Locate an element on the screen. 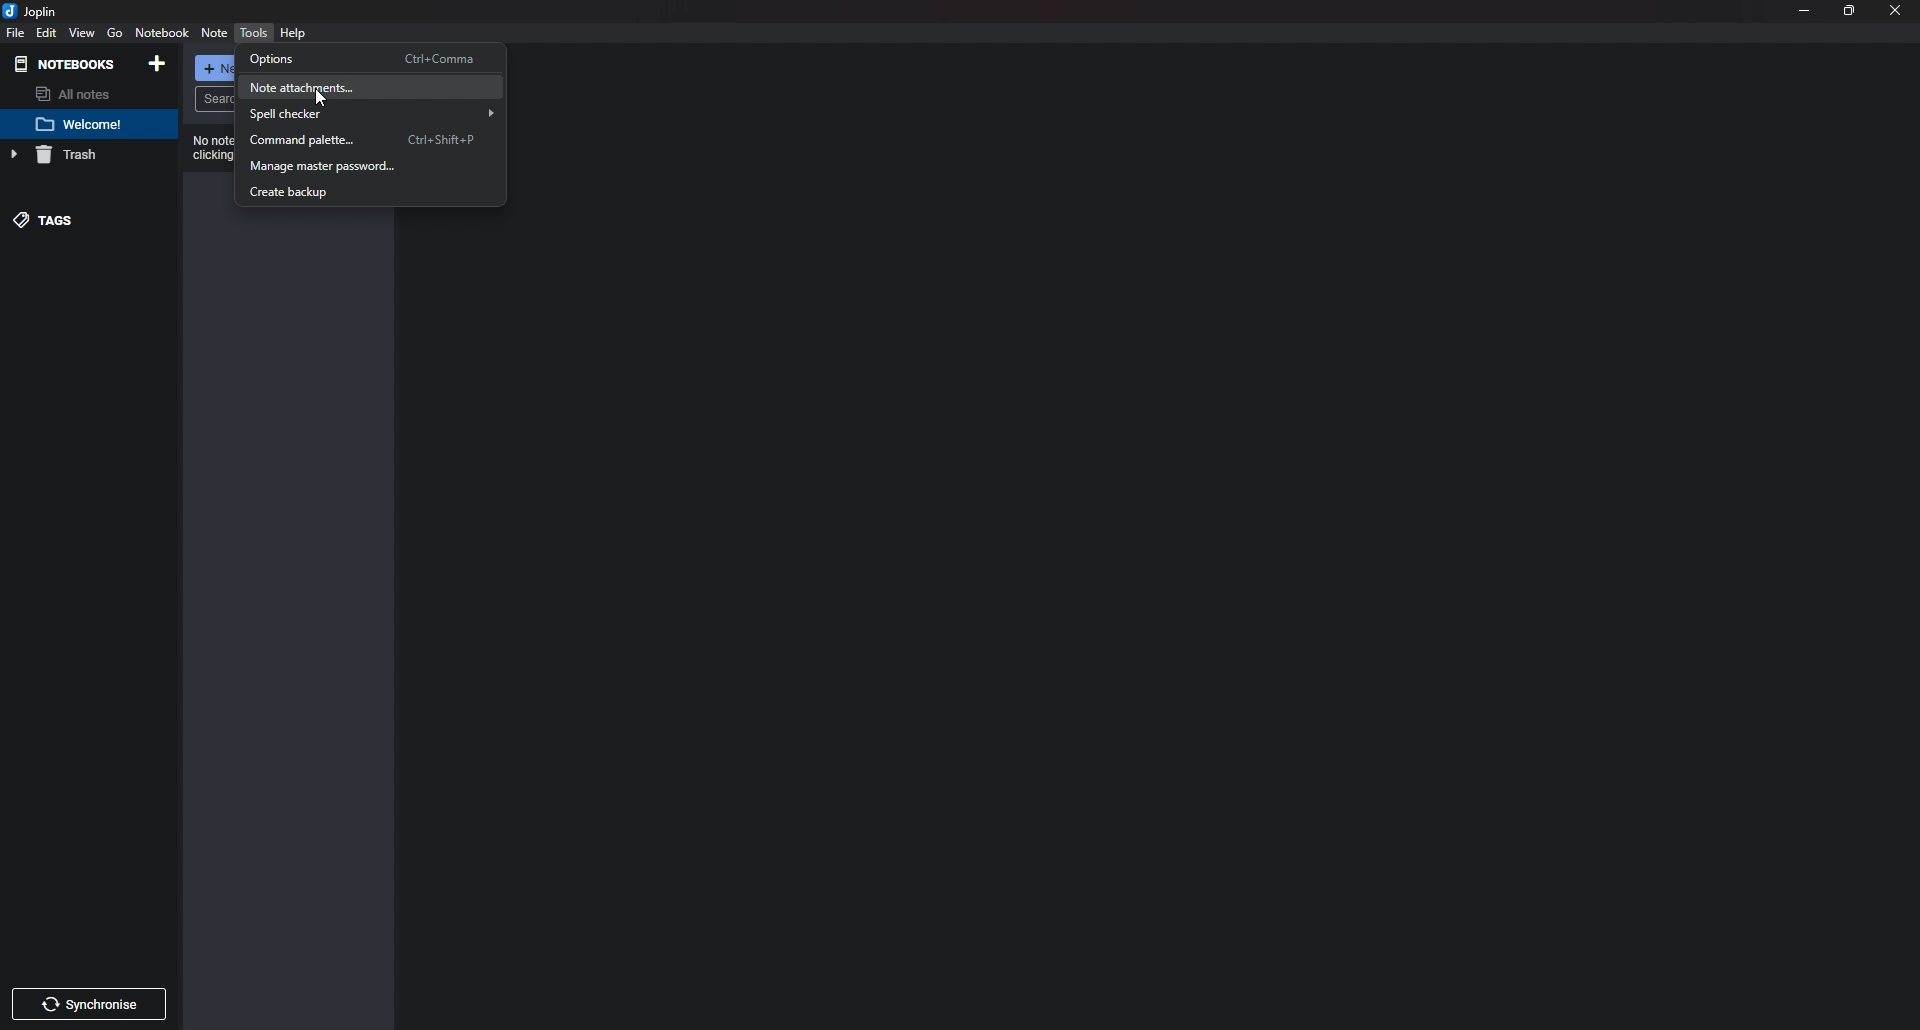 This screenshot has height=1030, width=1920. trash is located at coordinates (79, 156).